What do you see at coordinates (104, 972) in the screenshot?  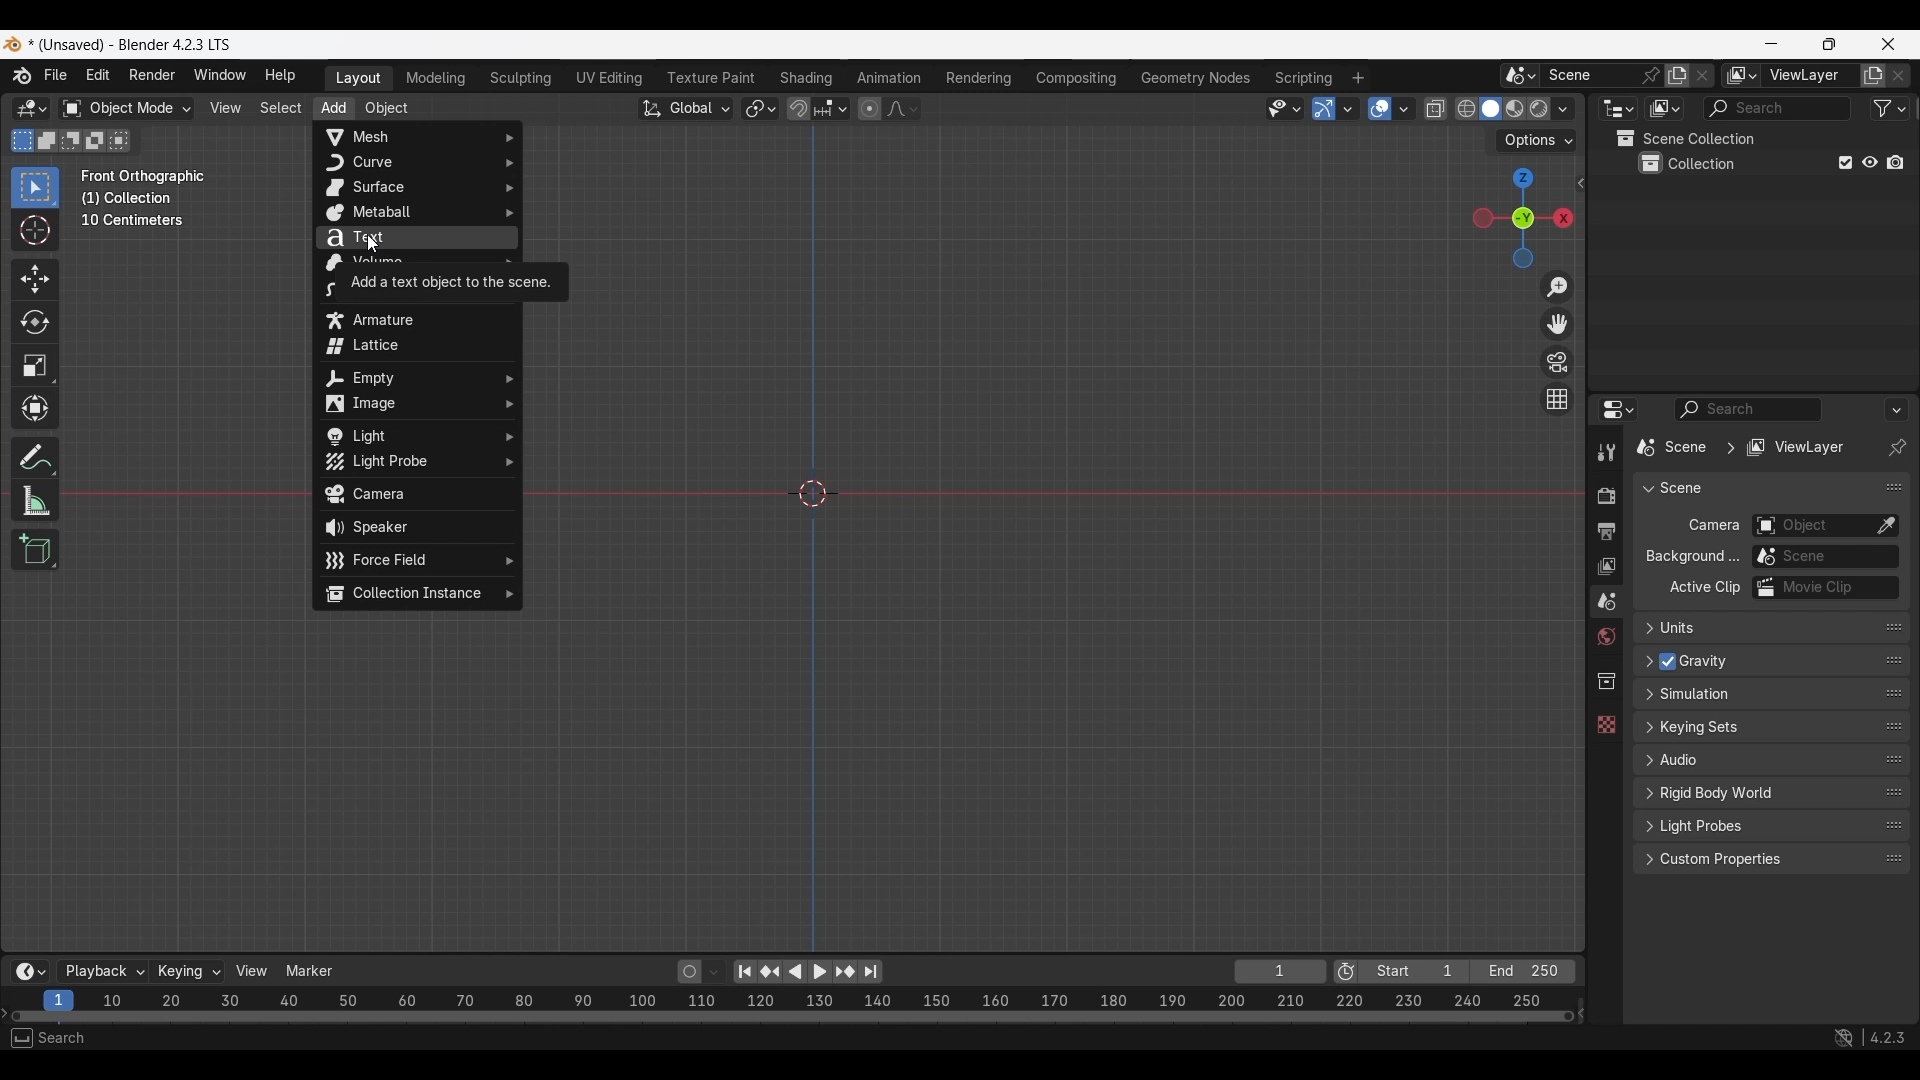 I see `Playback` at bounding box center [104, 972].